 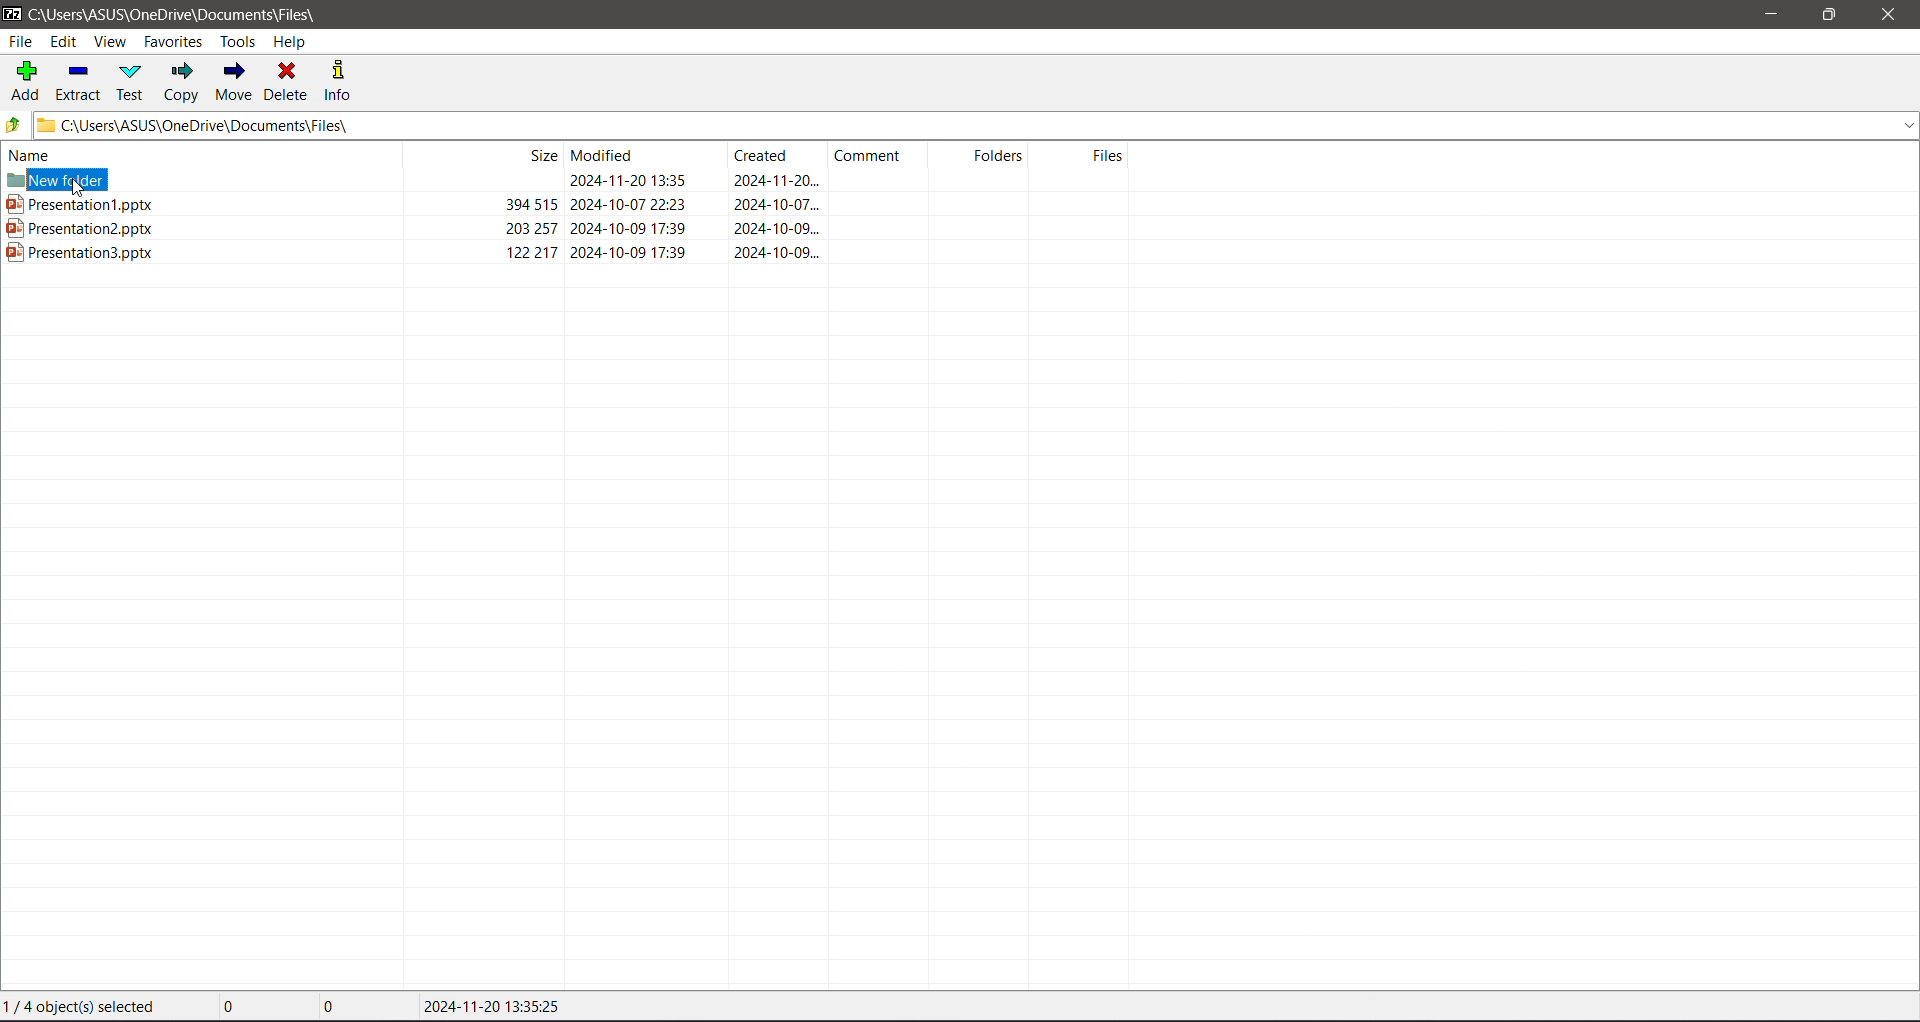 What do you see at coordinates (22, 41) in the screenshot?
I see `File` at bounding box center [22, 41].